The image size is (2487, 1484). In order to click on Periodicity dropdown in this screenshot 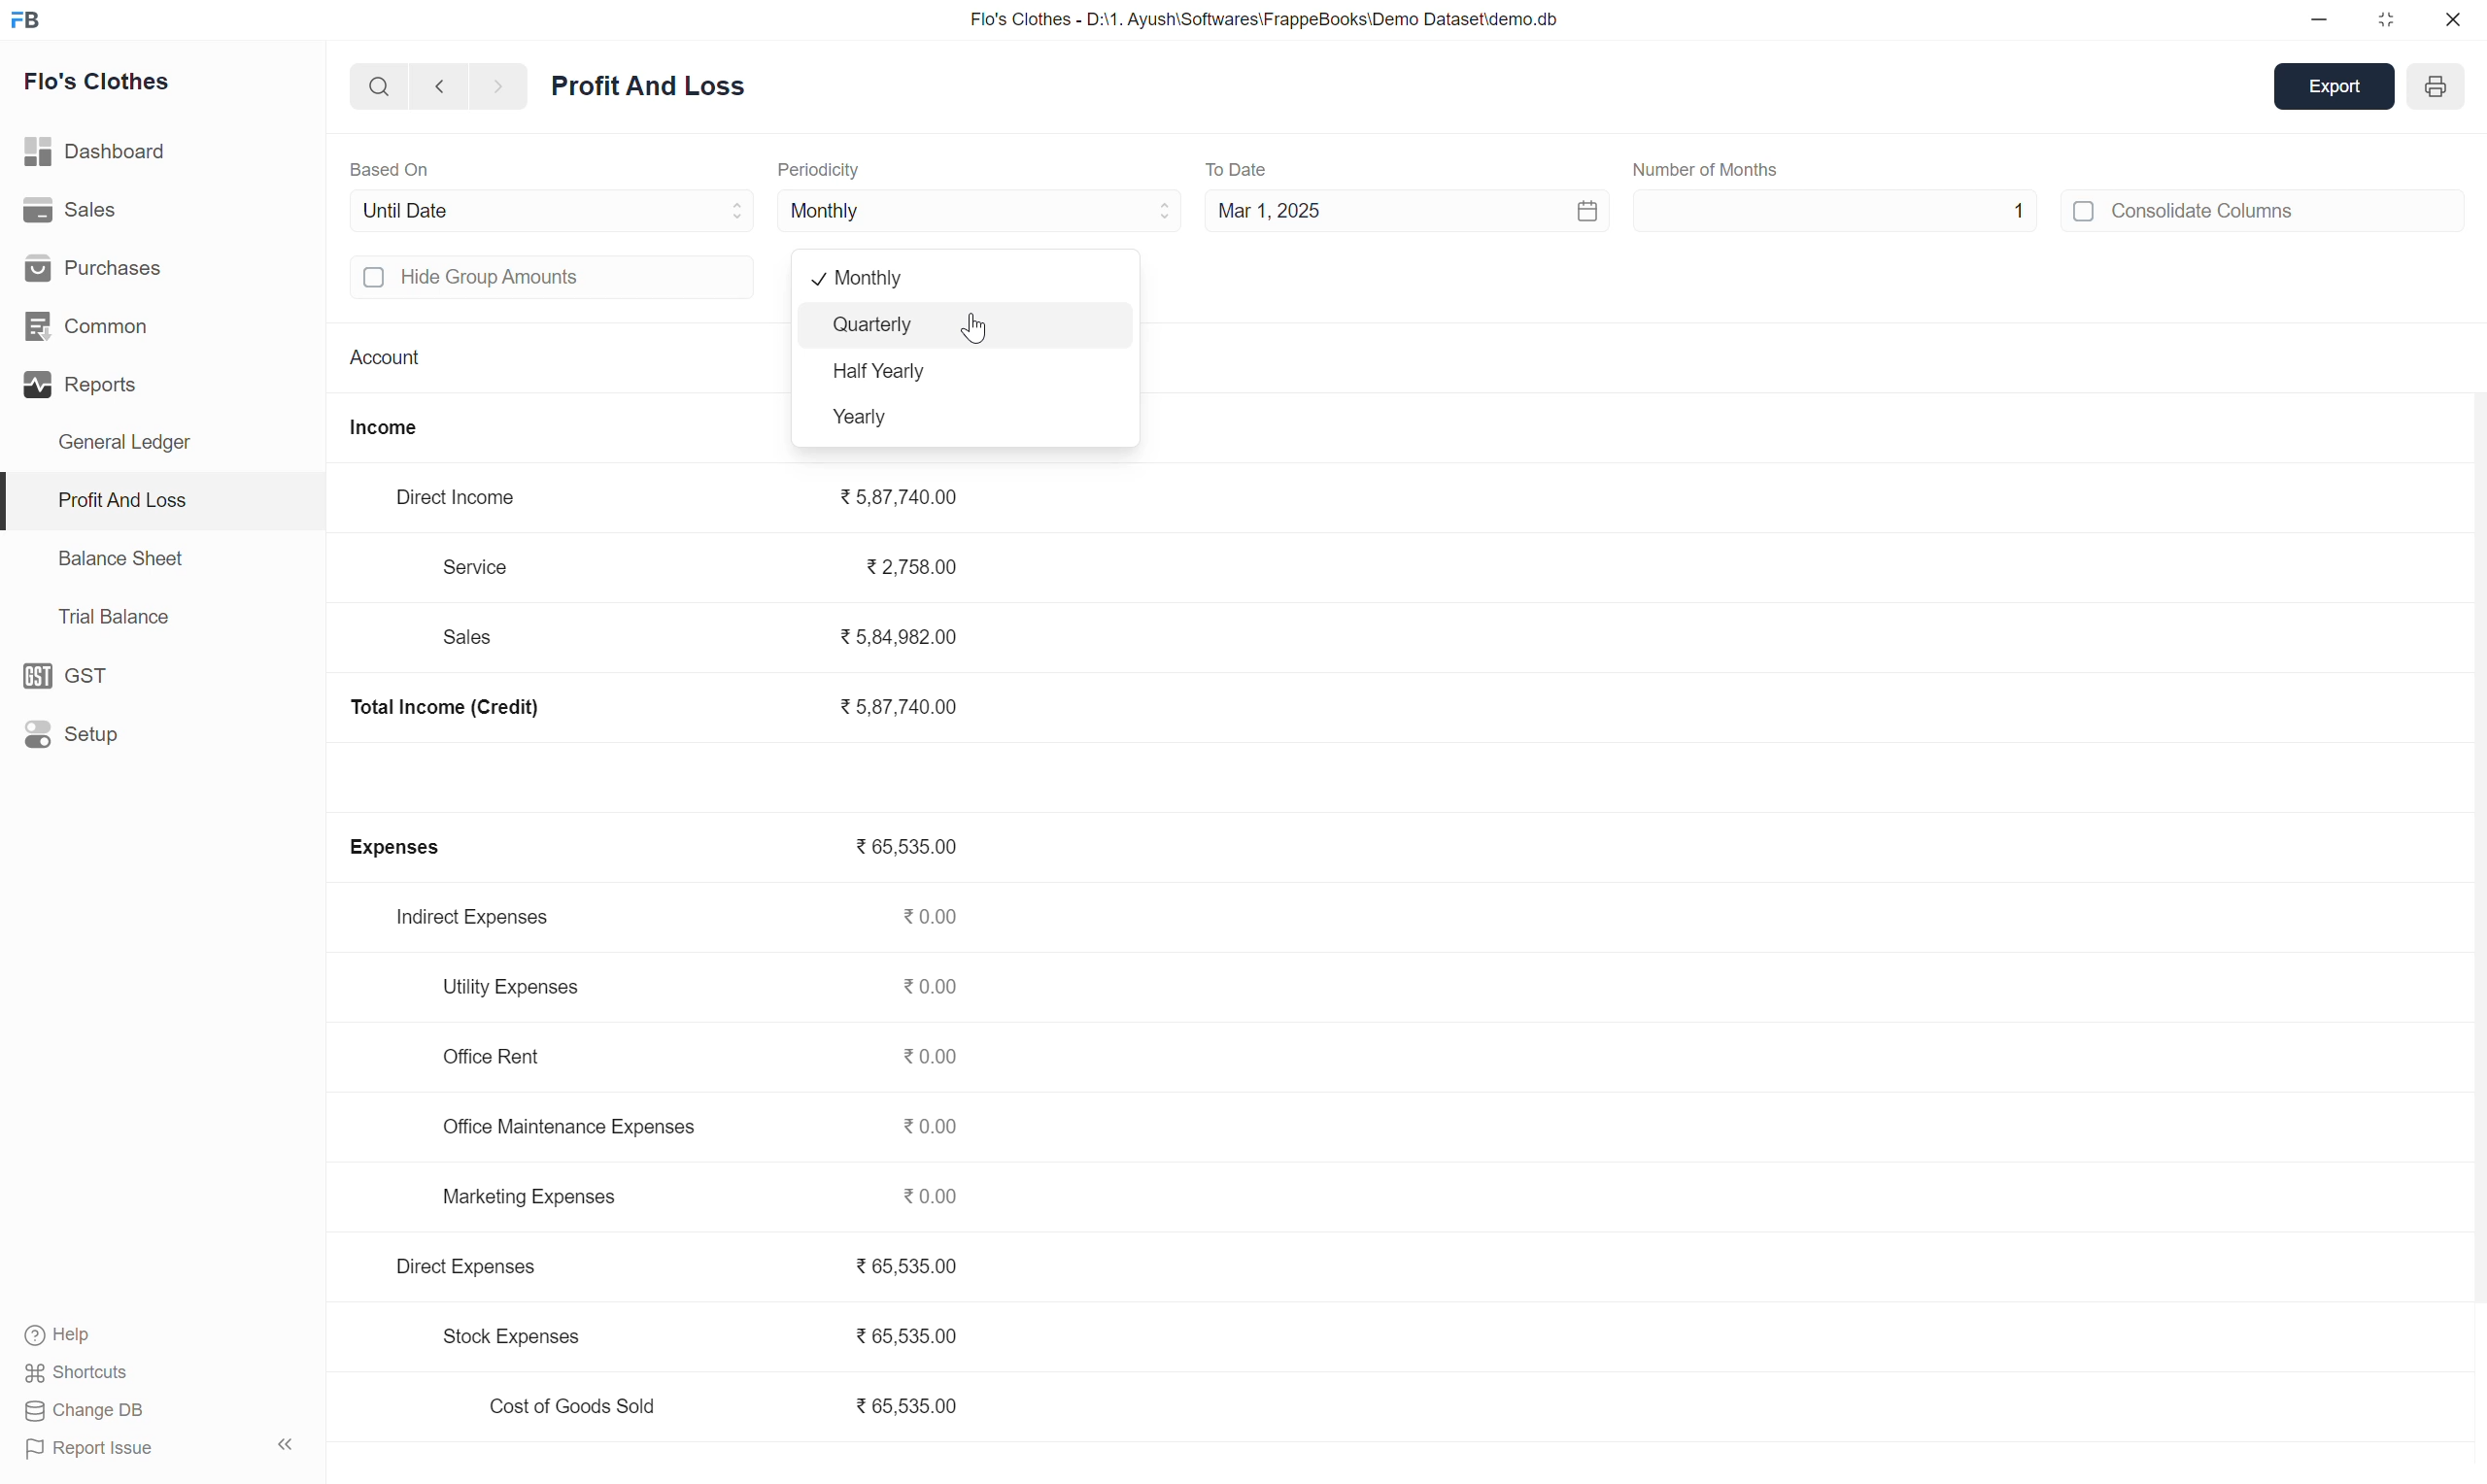, I will do `click(1113, 211)`.